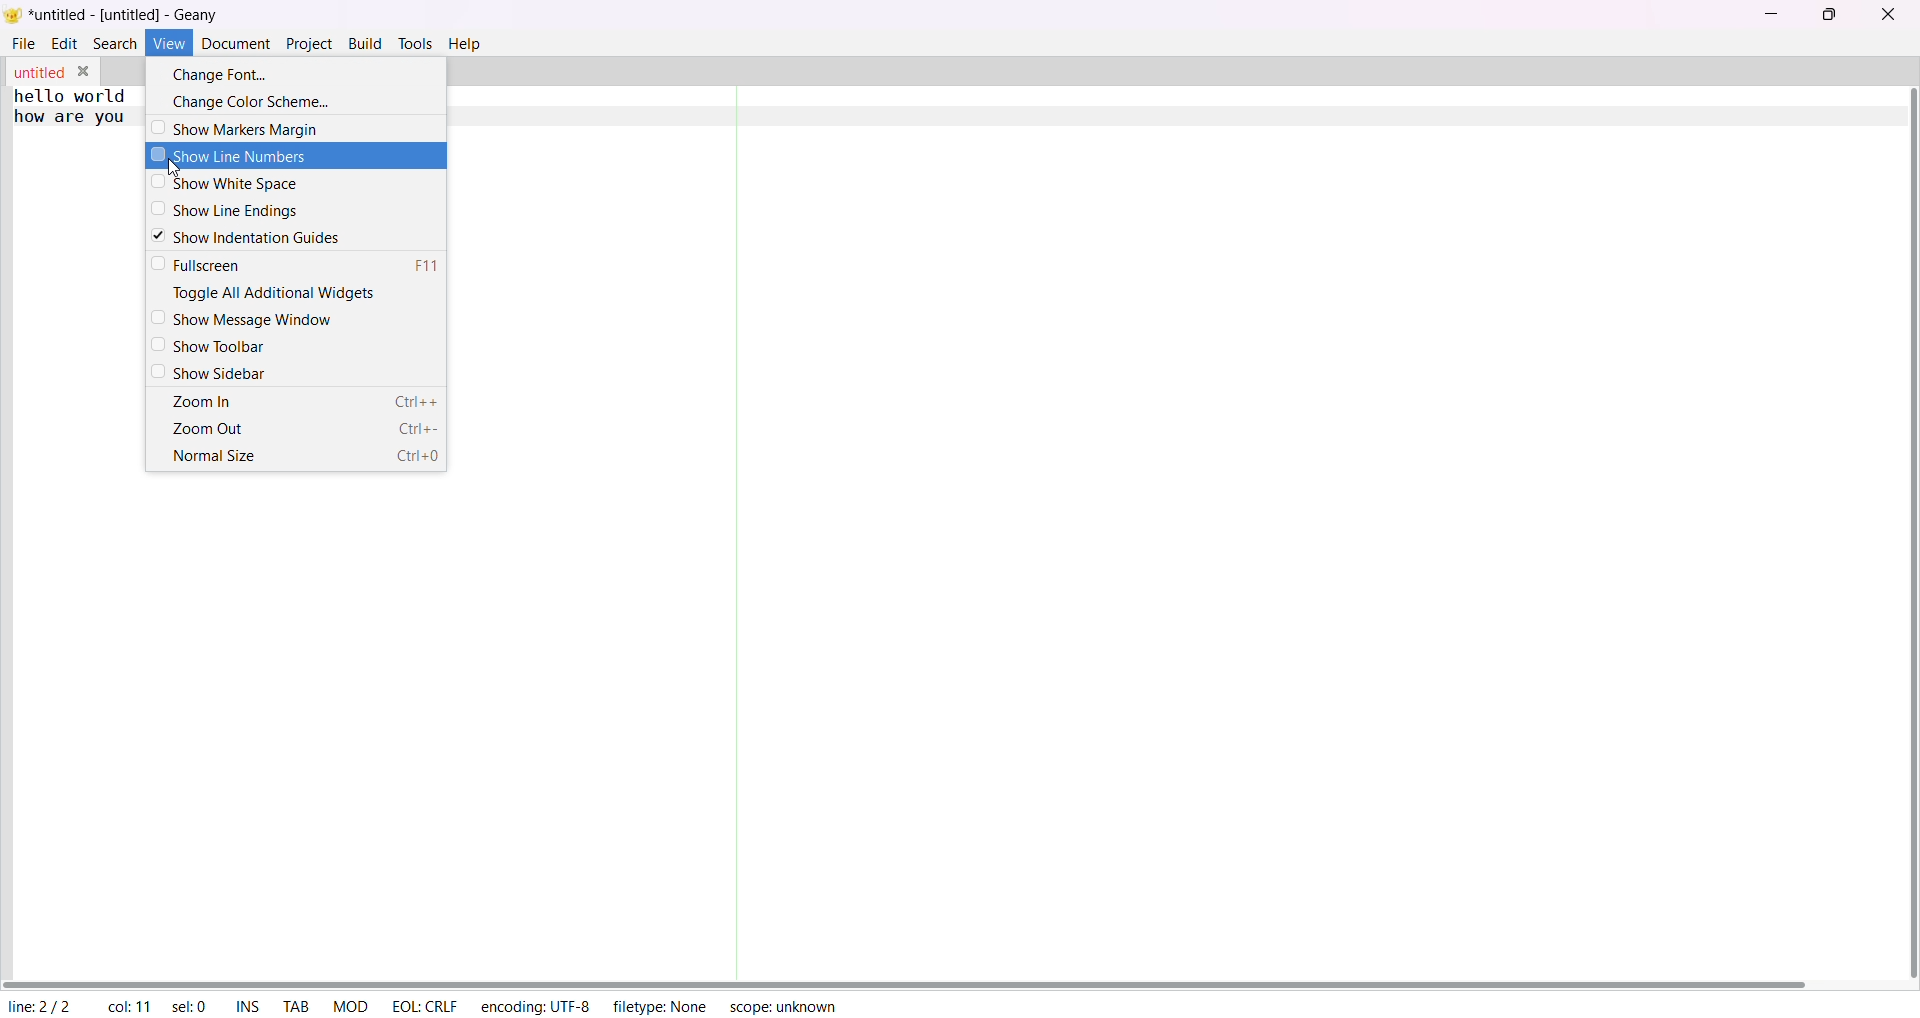  I want to click on change font, so click(229, 75).